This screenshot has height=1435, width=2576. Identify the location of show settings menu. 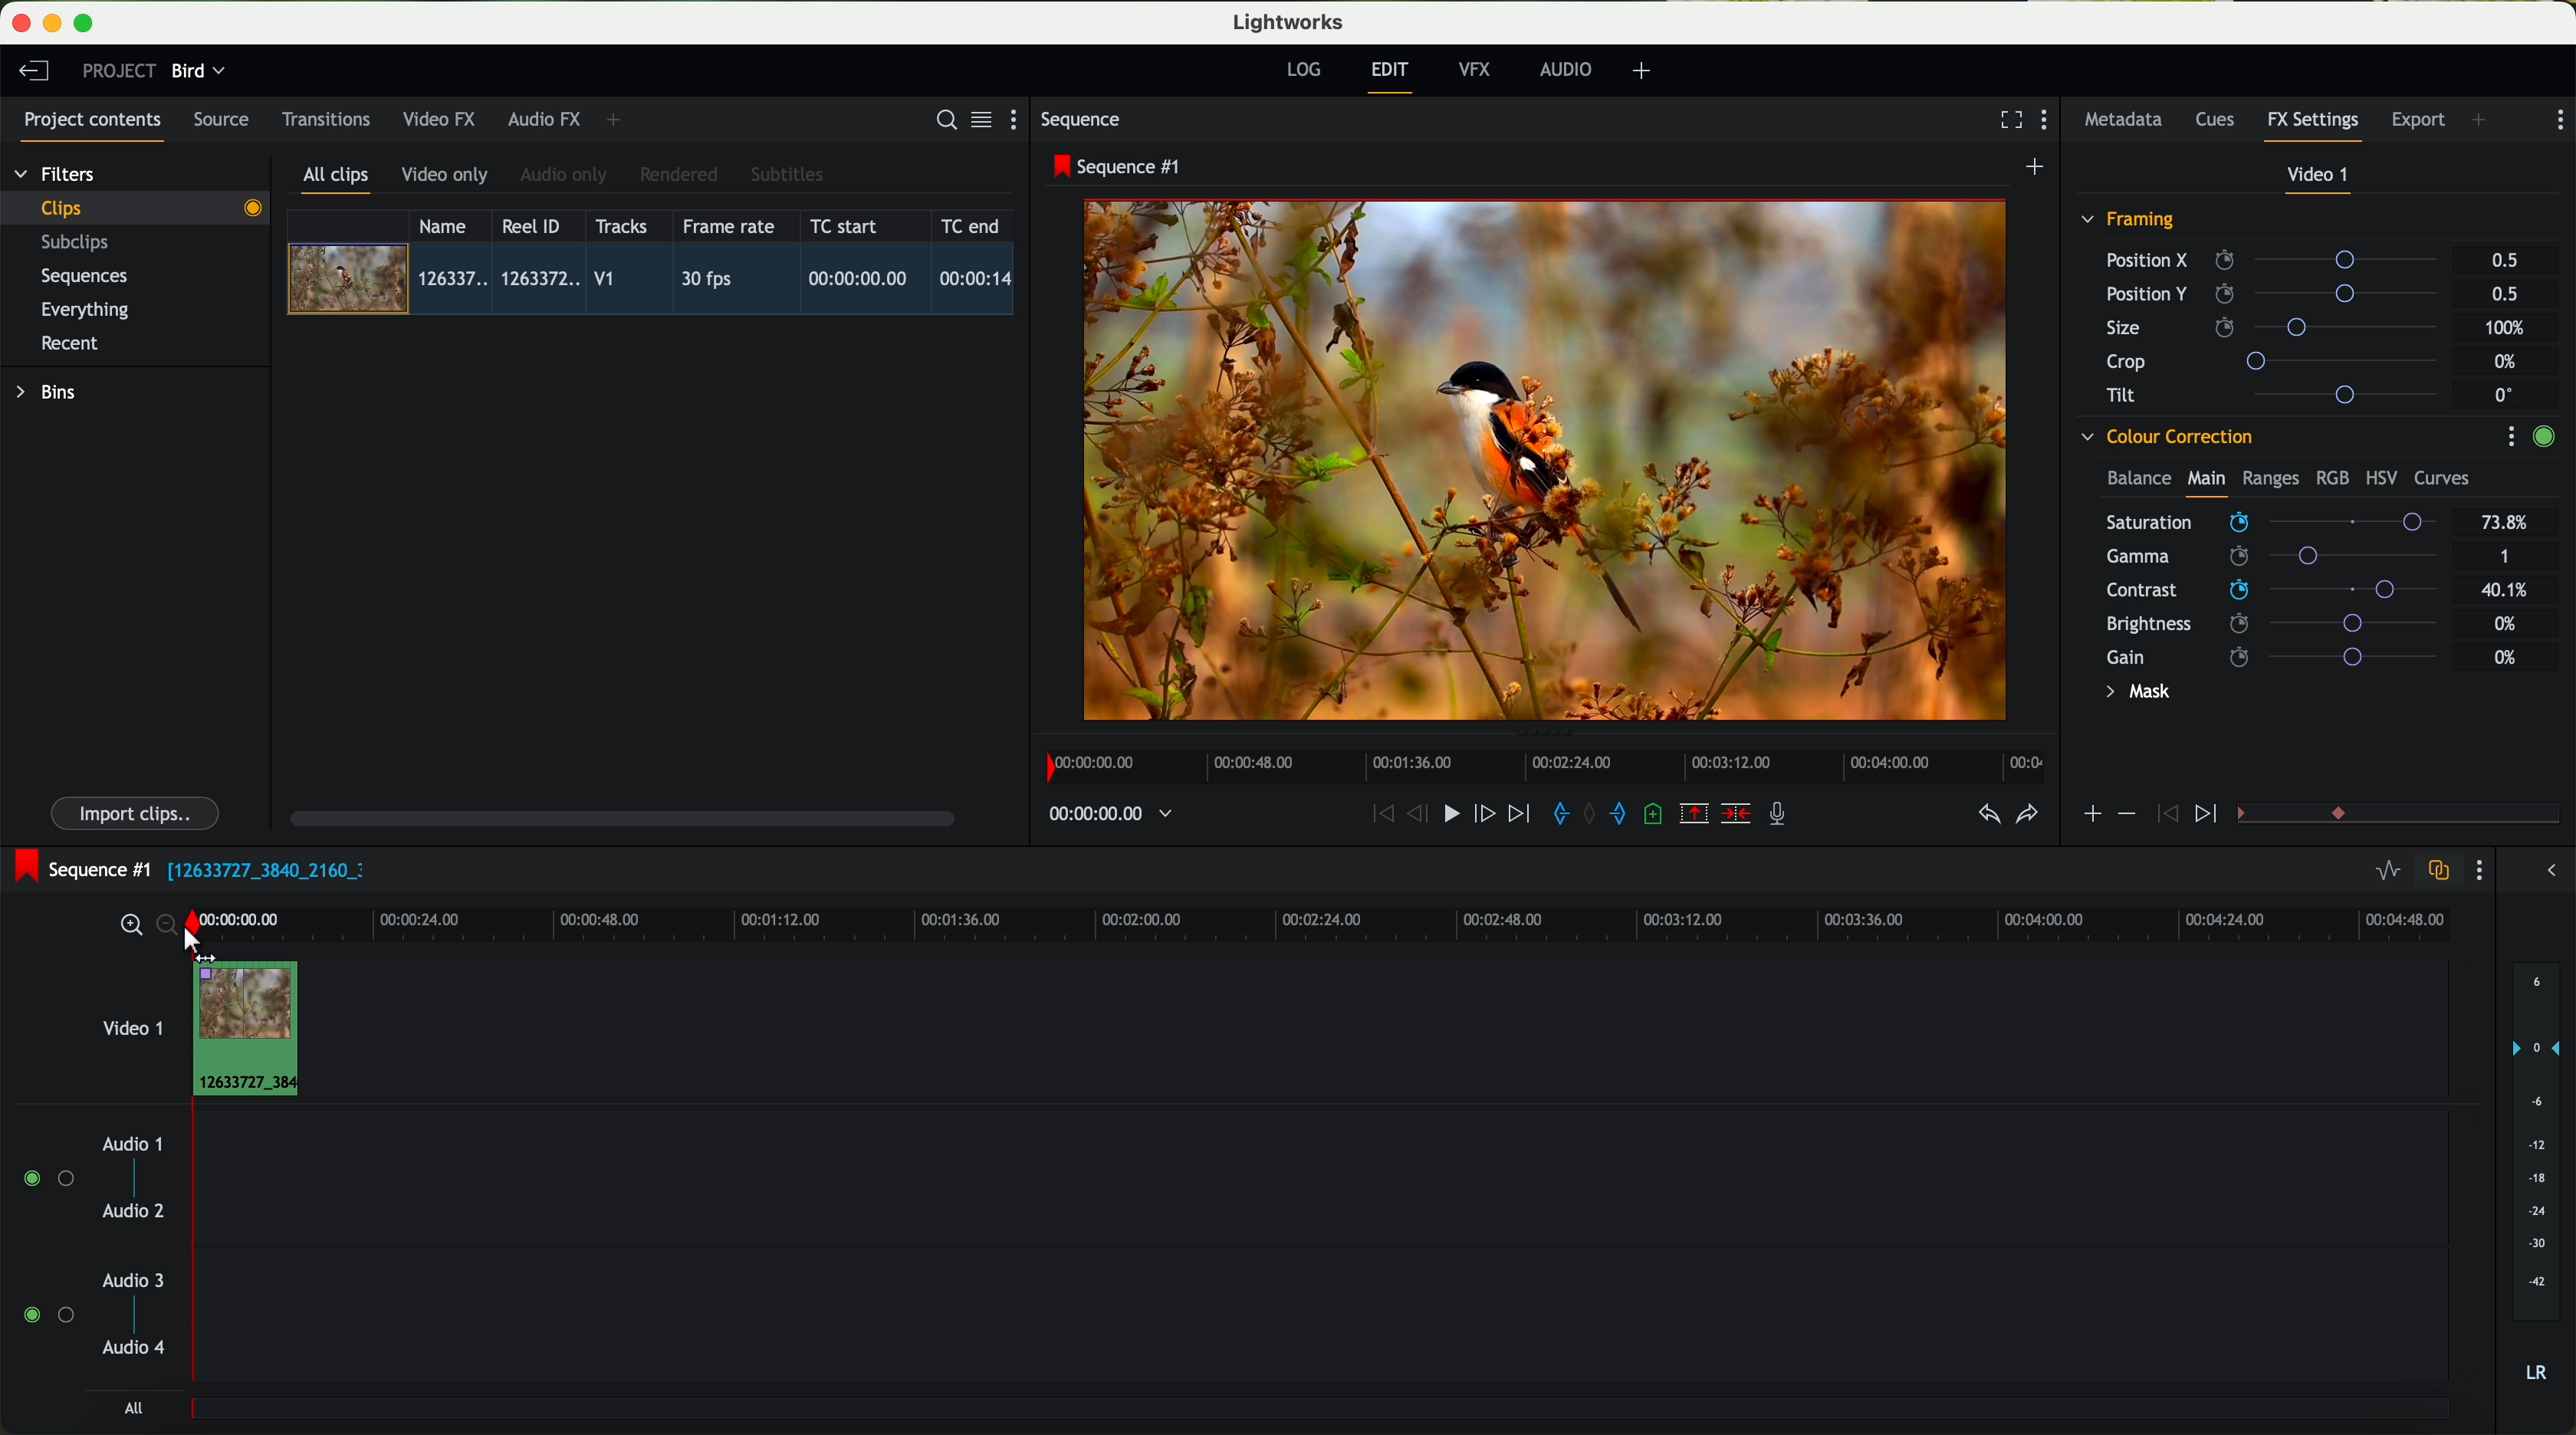
(2477, 870).